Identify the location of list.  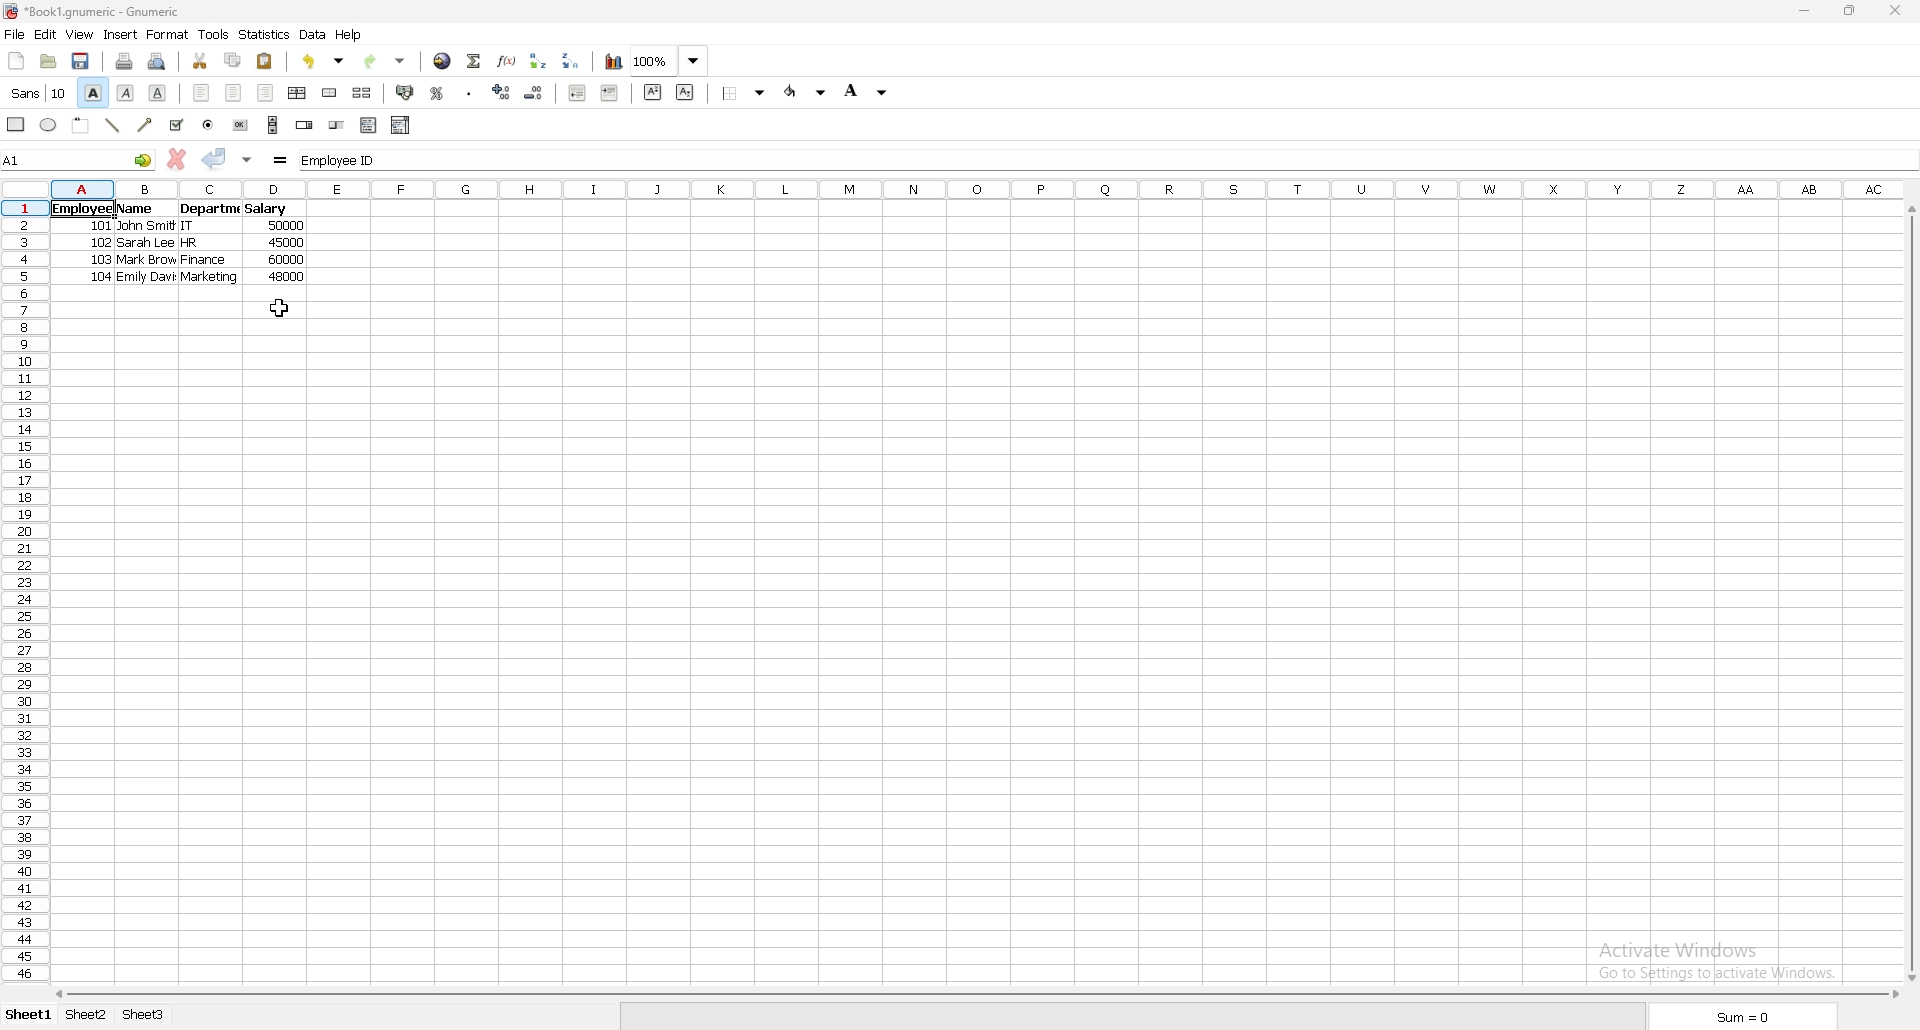
(369, 124).